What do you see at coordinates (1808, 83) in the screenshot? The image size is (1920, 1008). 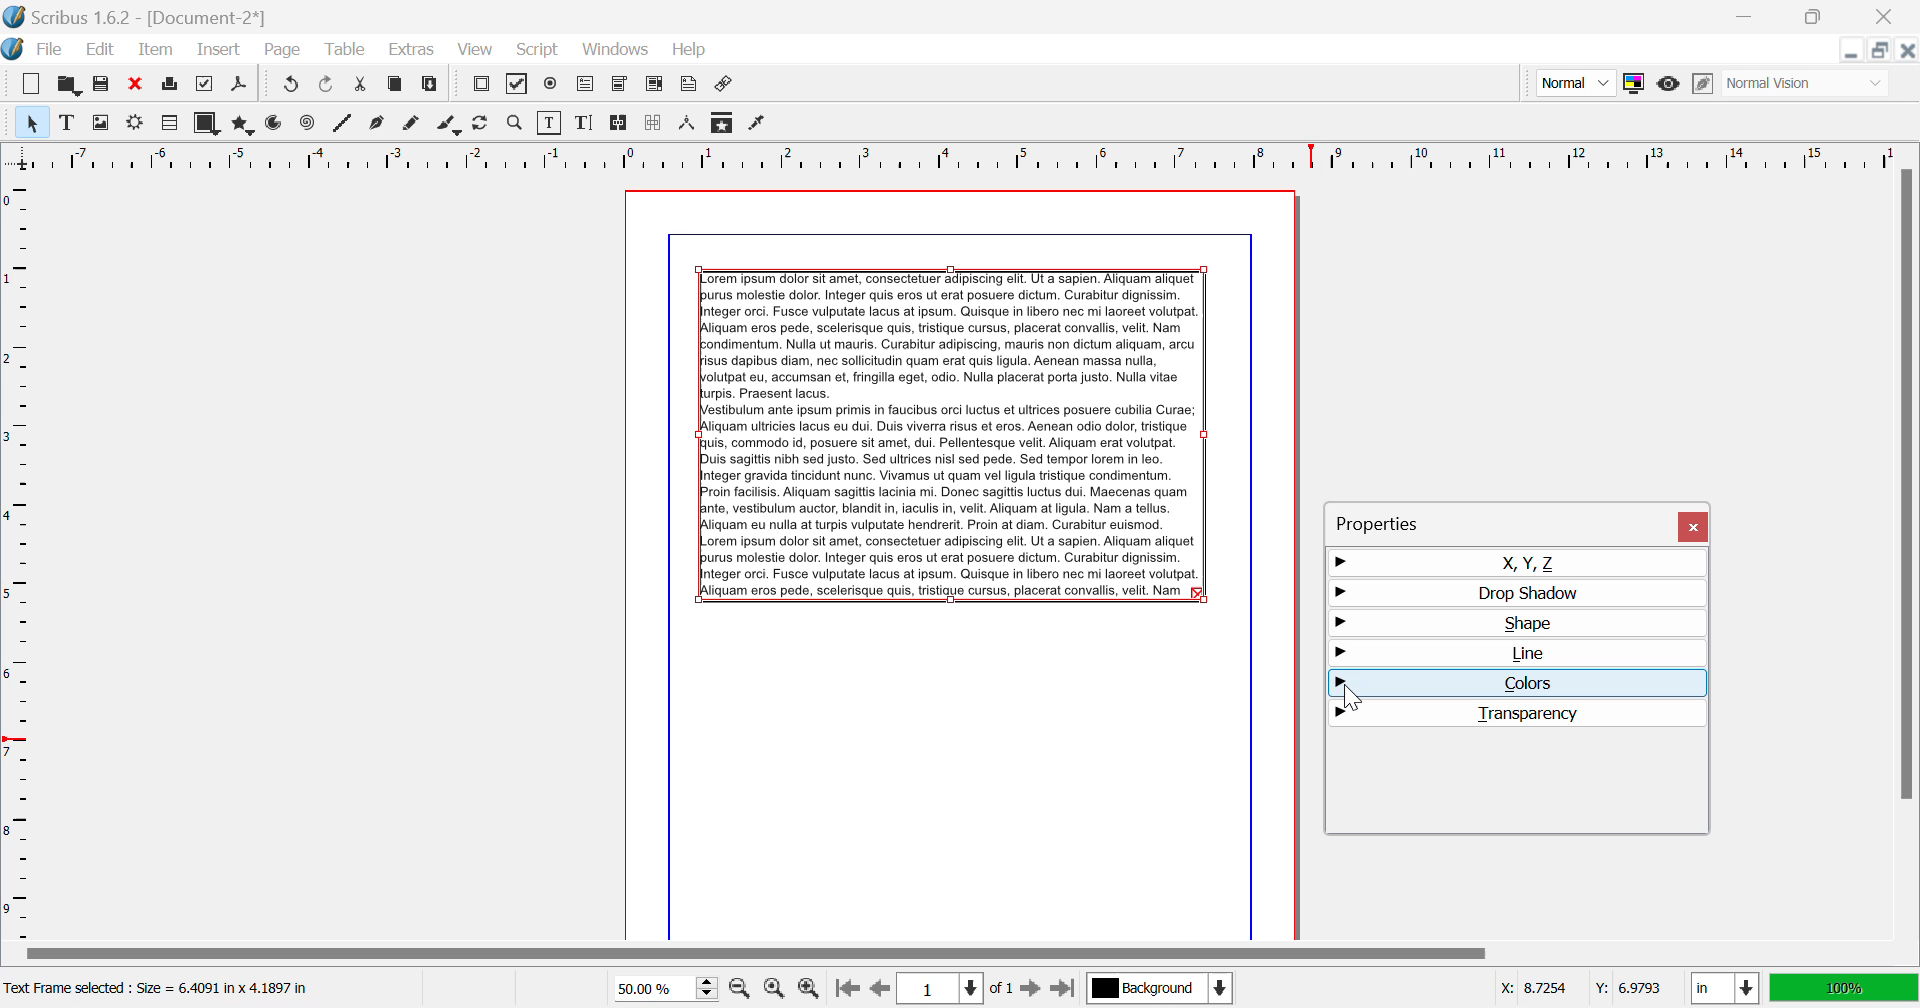 I see `Display Visual Appearance` at bounding box center [1808, 83].